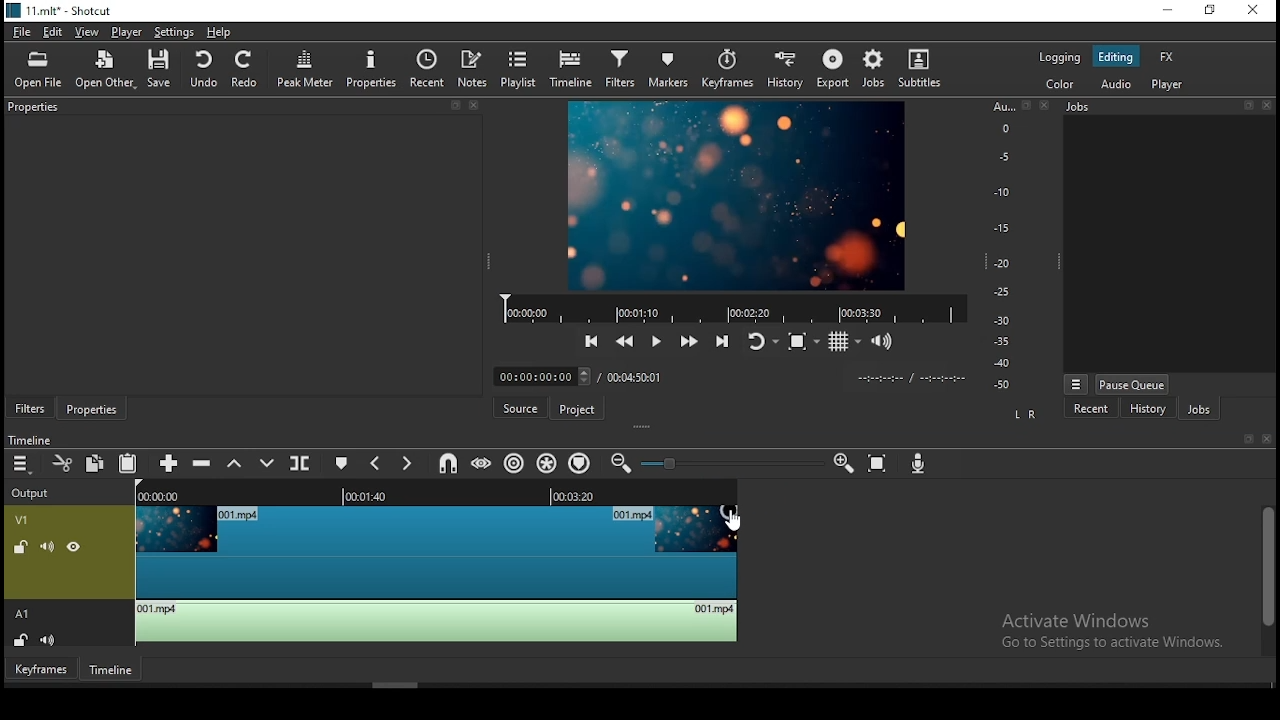 The height and width of the screenshot is (720, 1280). I want to click on save, so click(159, 66).